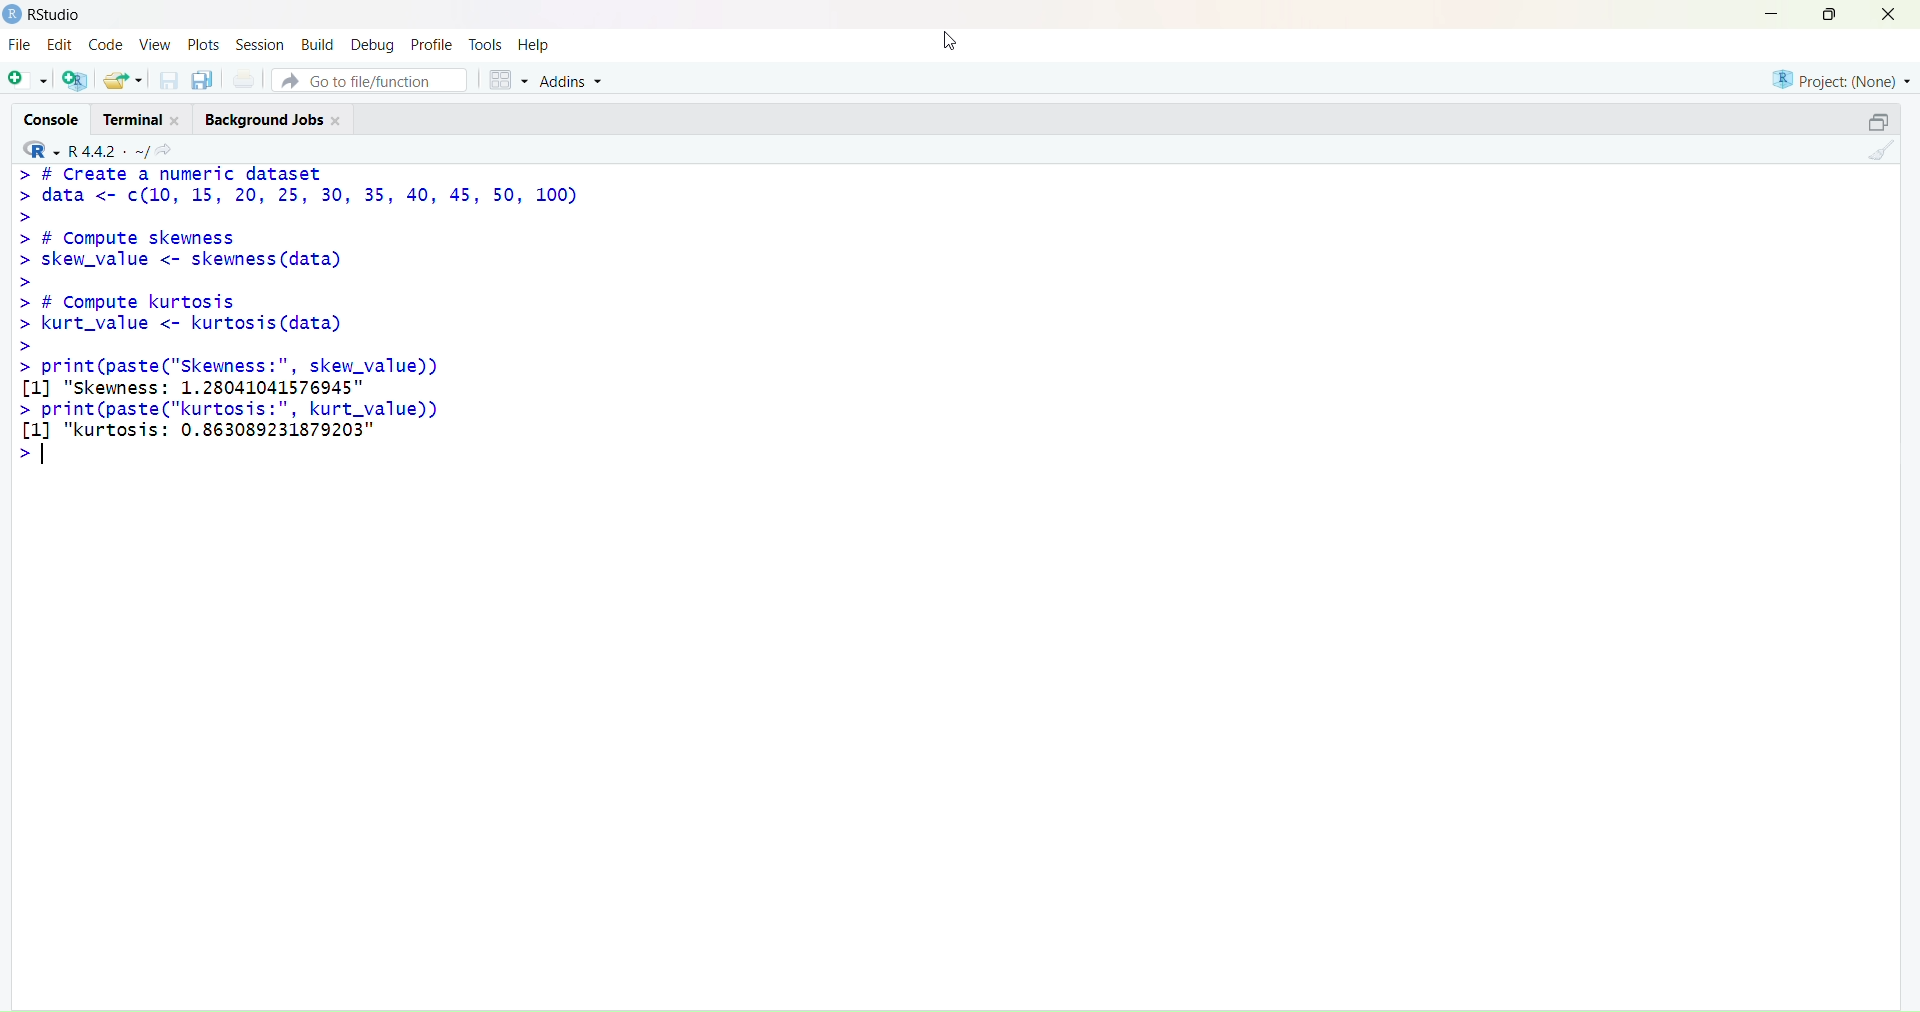  What do you see at coordinates (277, 119) in the screenshot?
I see `Background Jobs` at bounding box center [277, 119].